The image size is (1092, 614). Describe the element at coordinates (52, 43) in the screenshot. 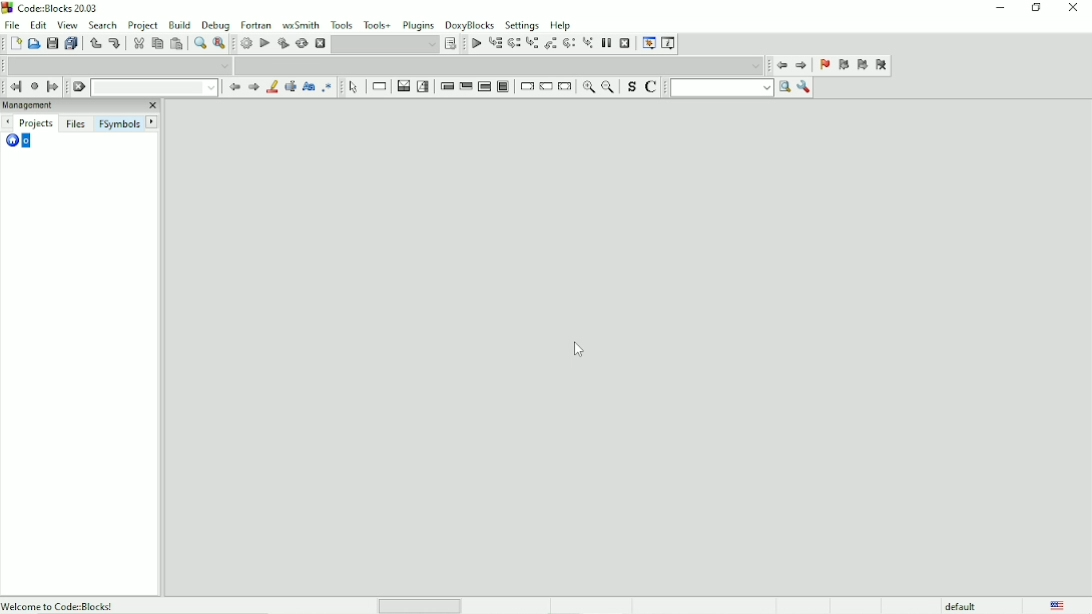

I see `Save` at that location.